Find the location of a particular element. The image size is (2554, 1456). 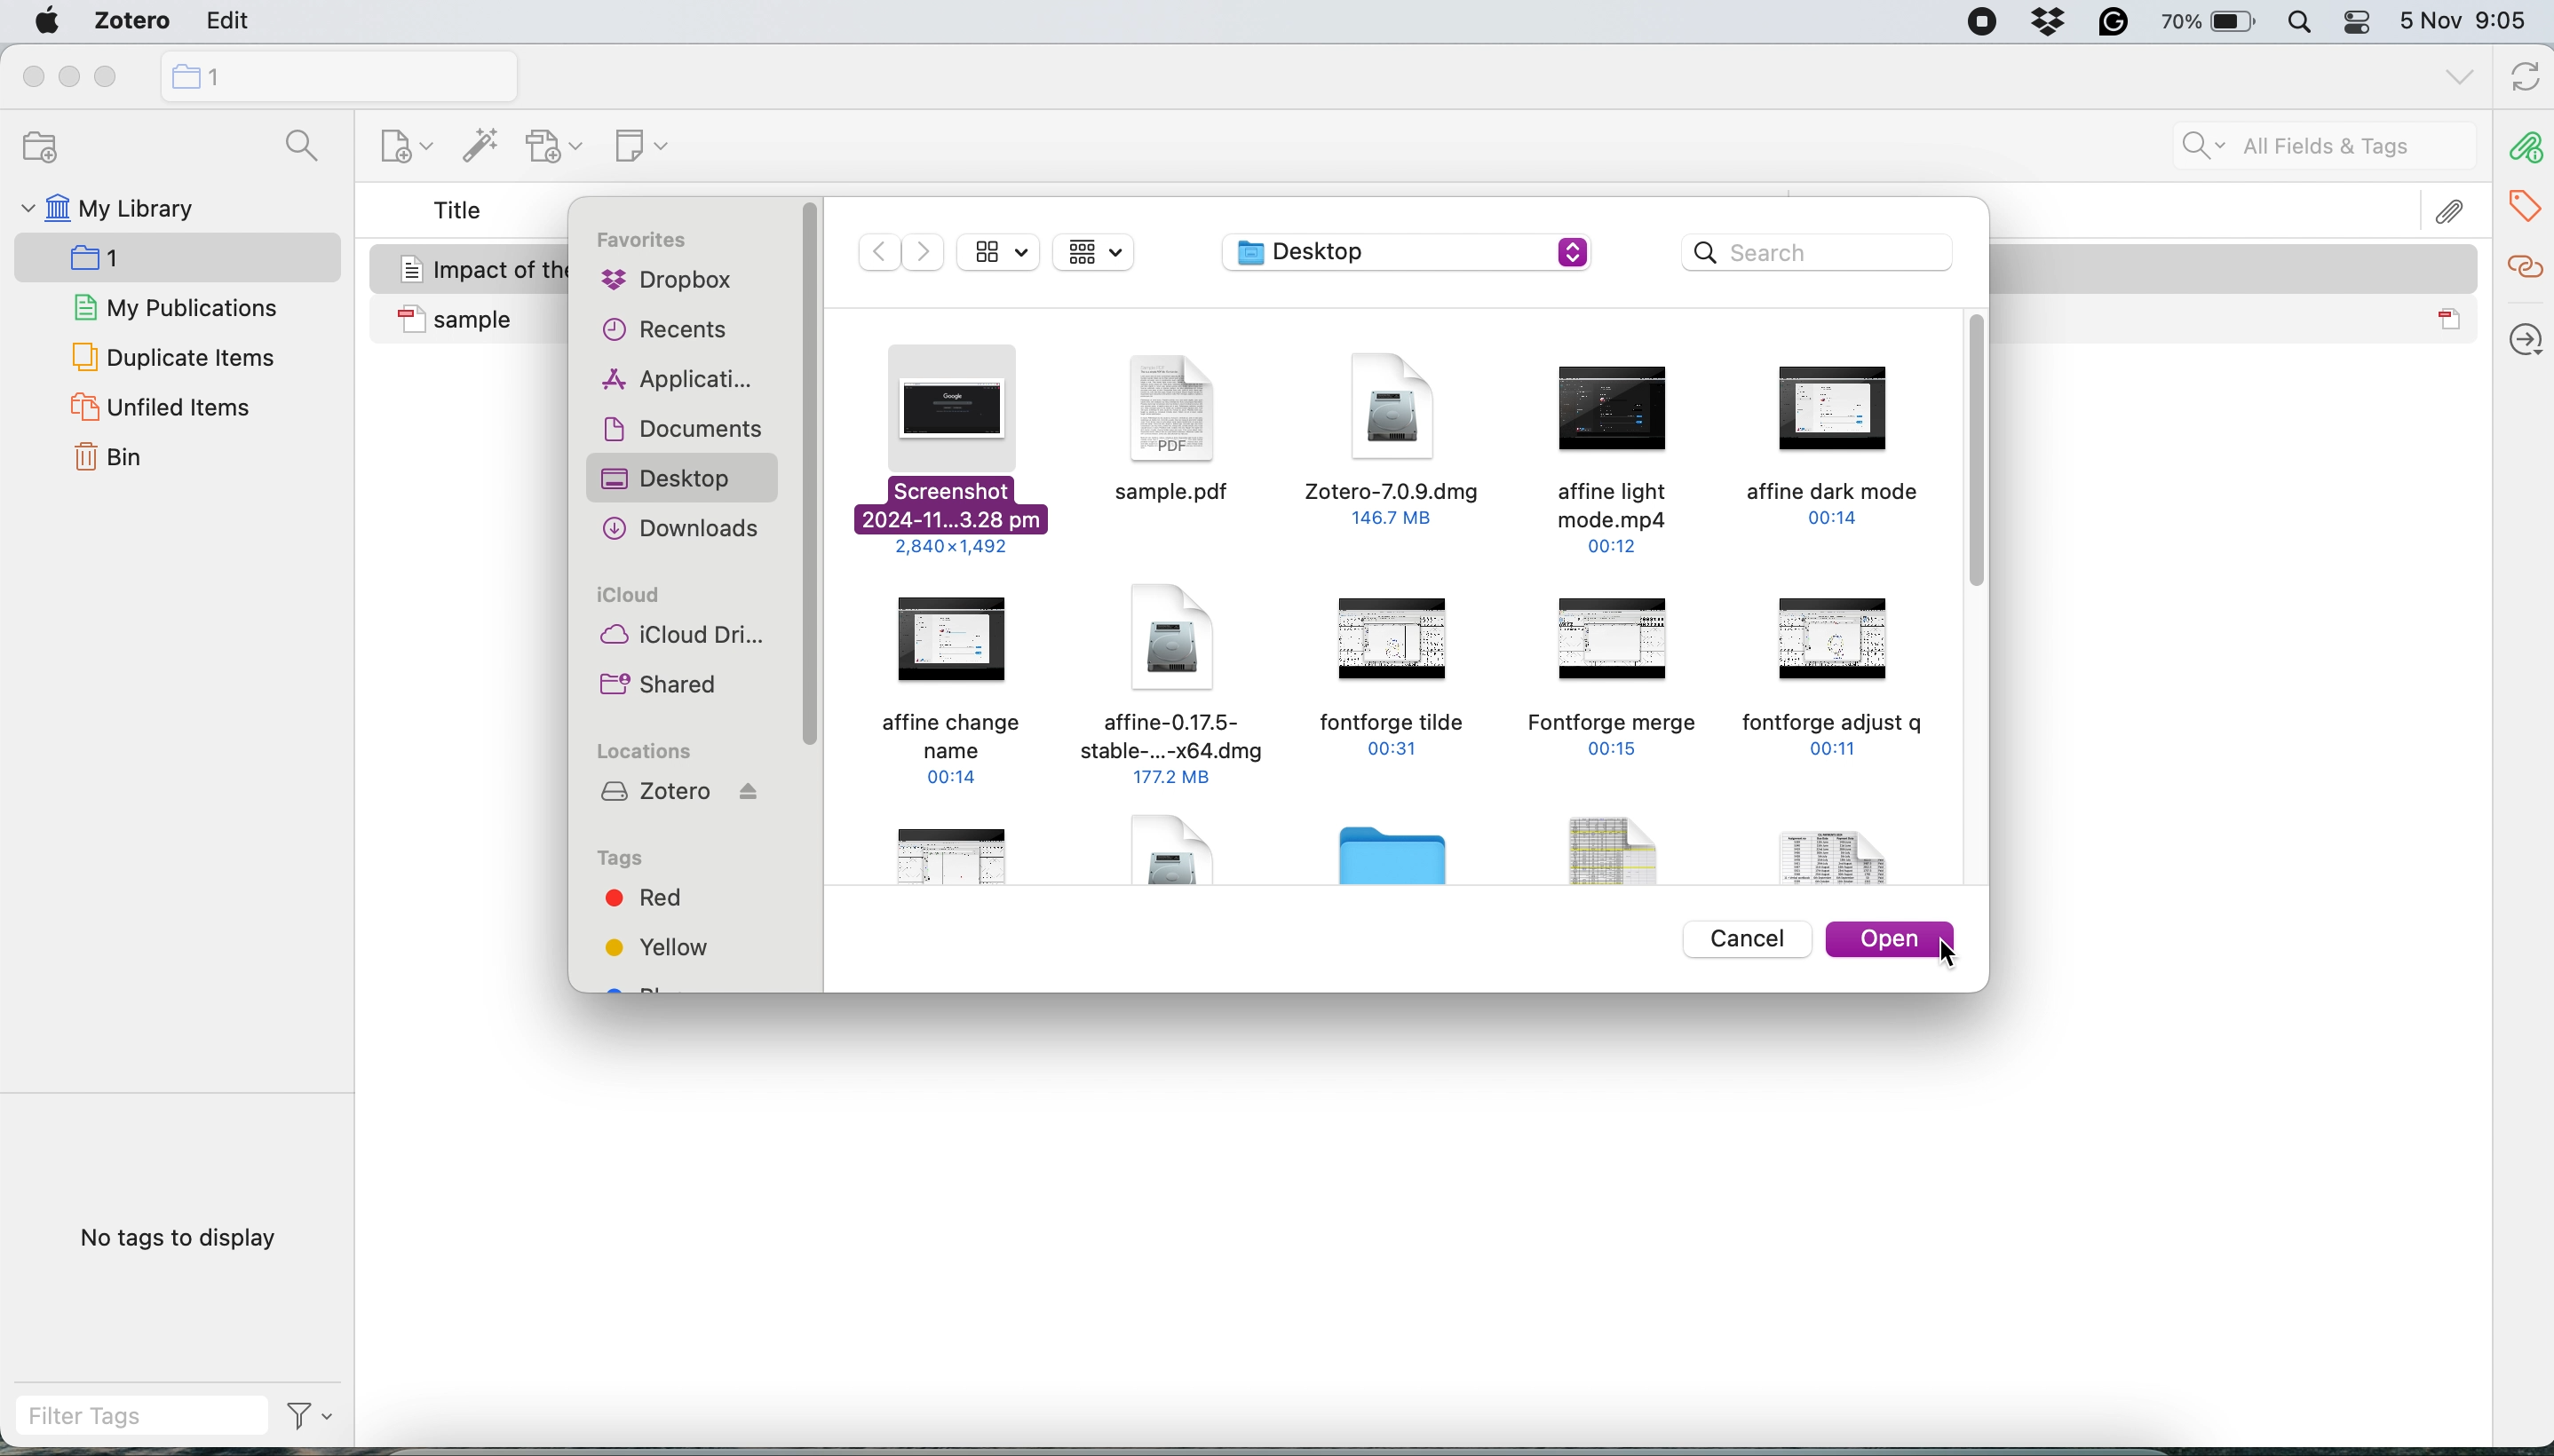

documents is located at coordinates (679, 431).